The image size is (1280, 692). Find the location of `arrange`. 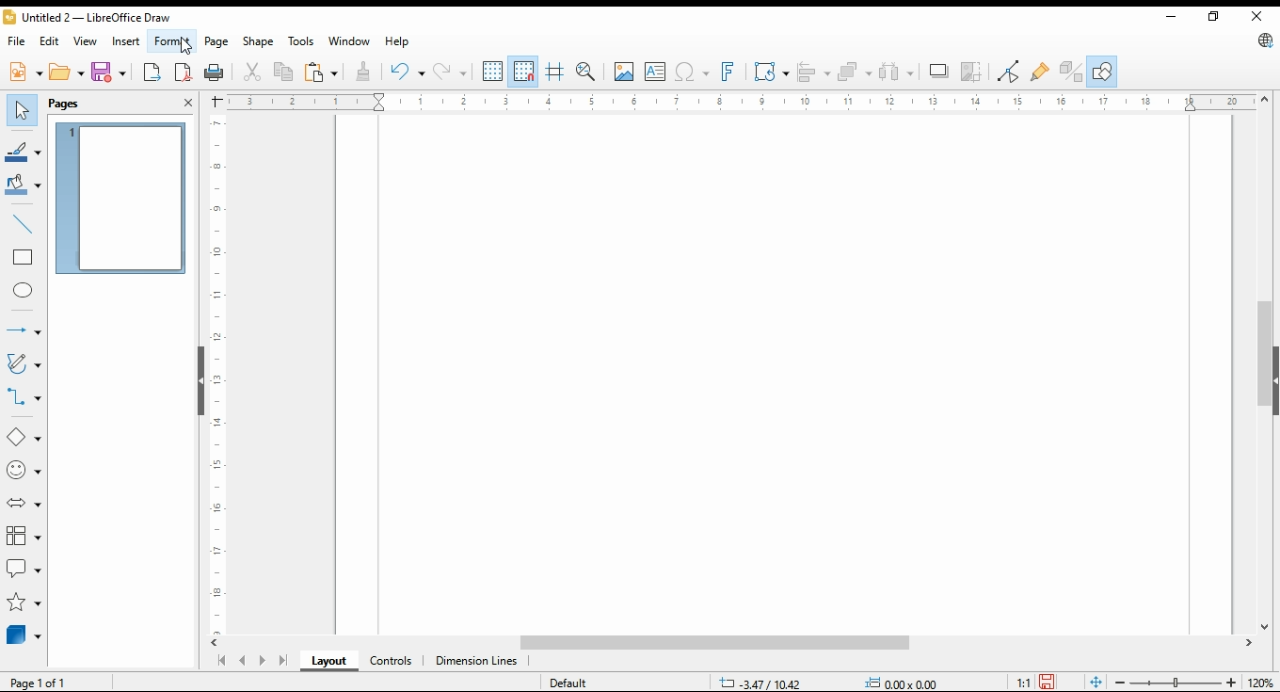

arrange is located at coordinates (852, 70).